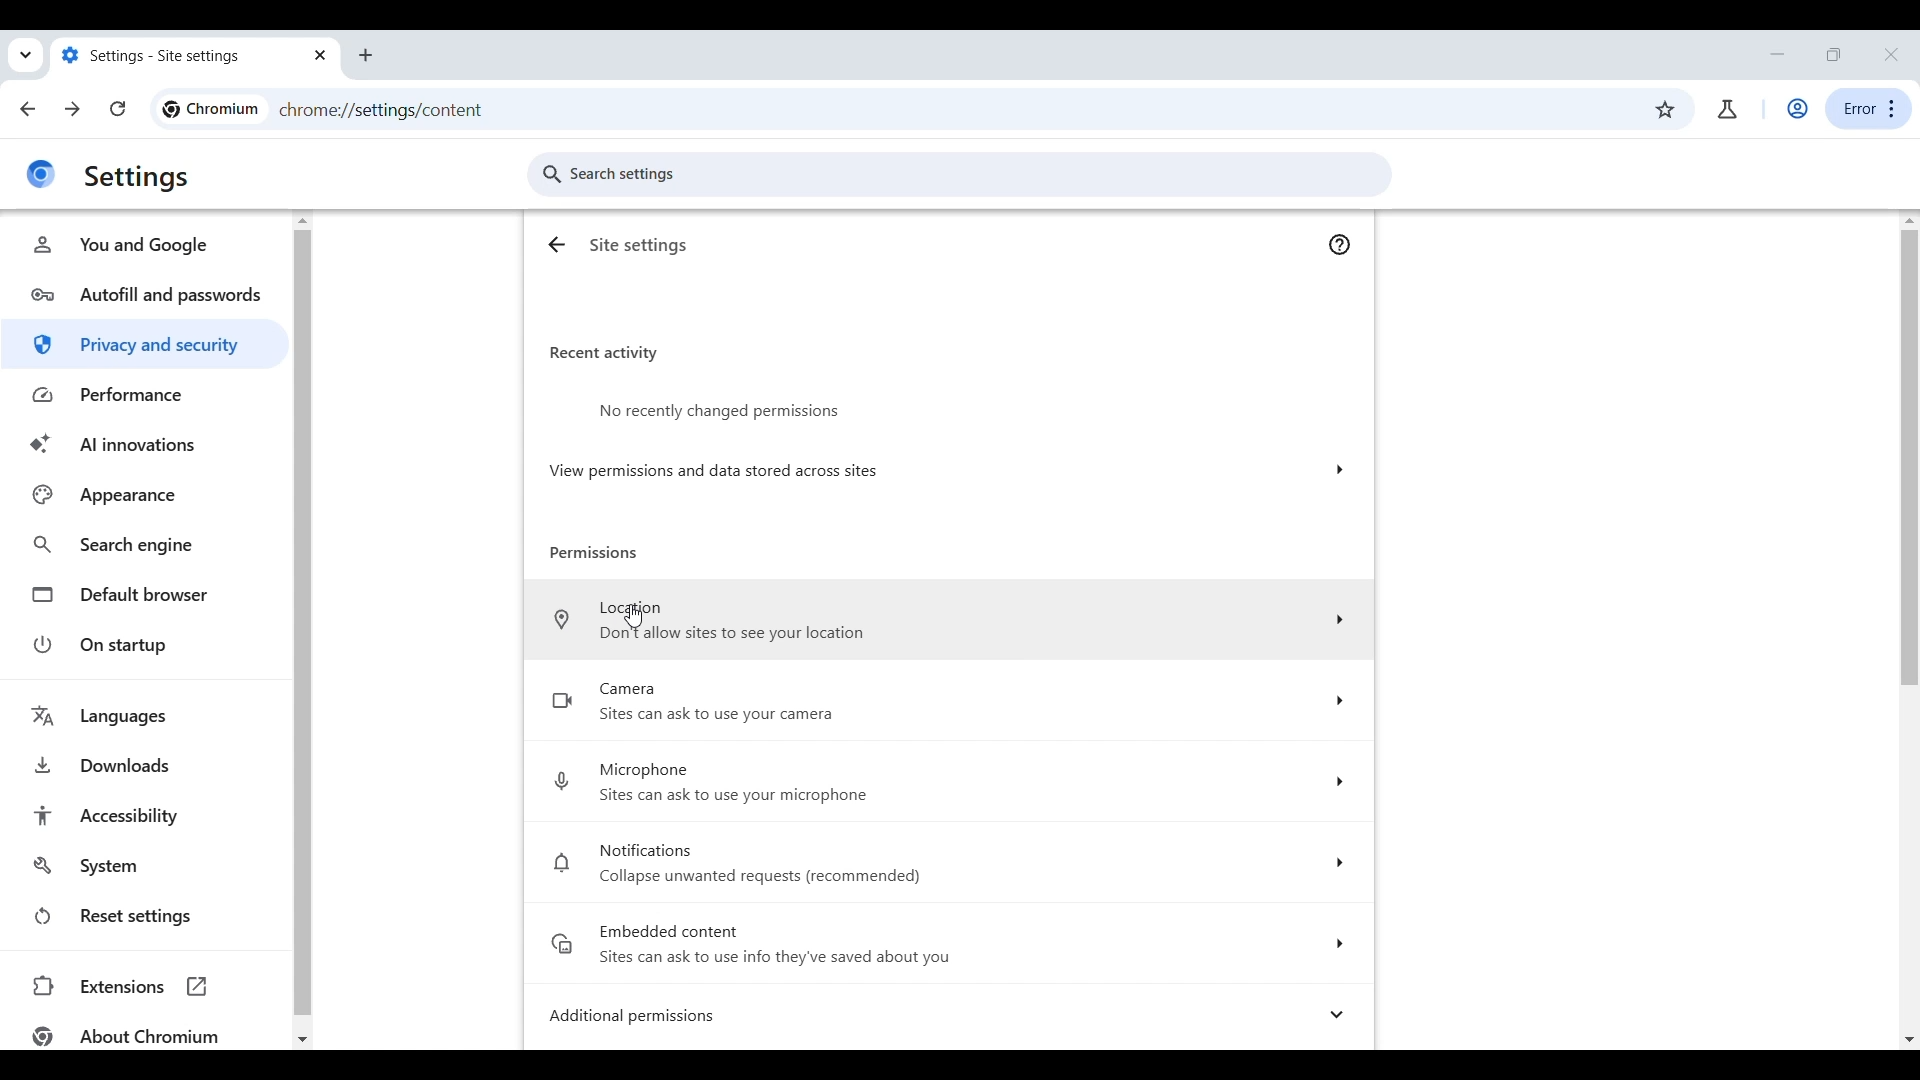 Image resolution: width=1920 pixels, height=1080 pixels. Describe the element at coordinates (145, 292) in the screenshot. I see `Autofill and passwords` at that location.